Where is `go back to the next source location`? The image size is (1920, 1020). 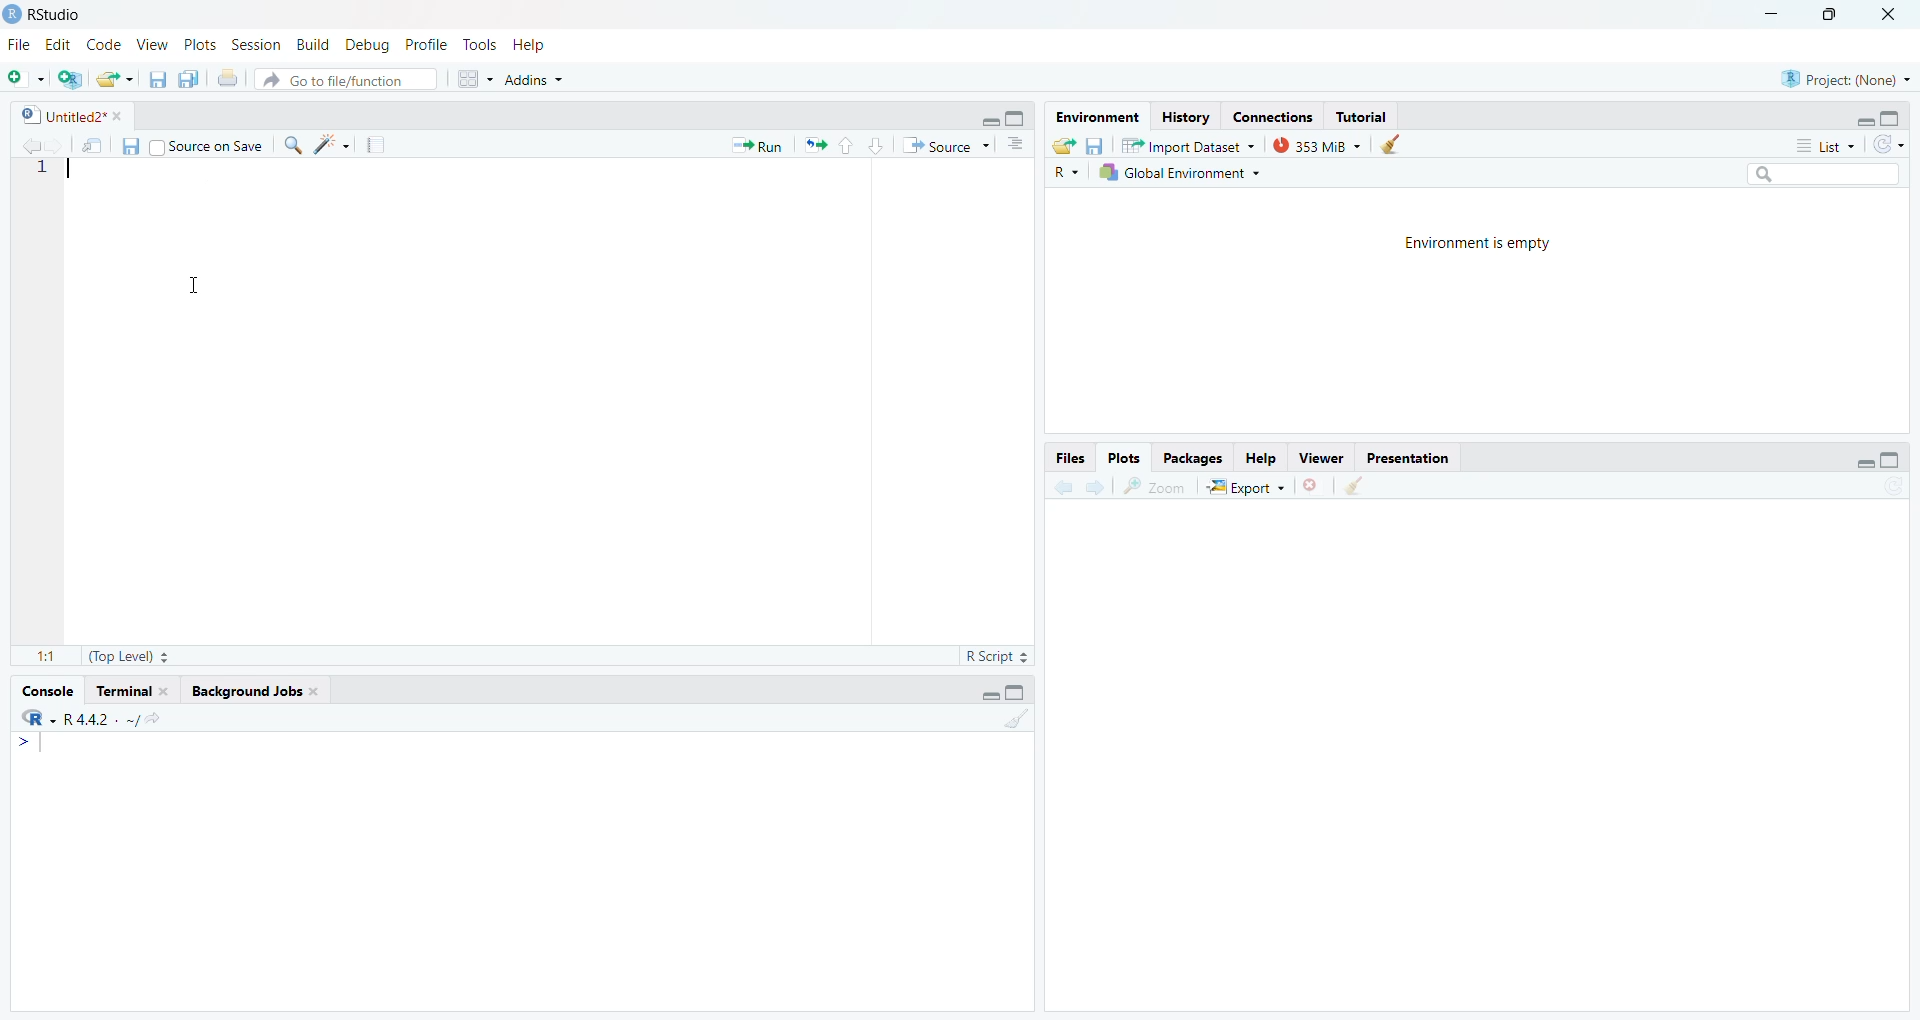 go back to the next source location is located at coordinates (58, 145).